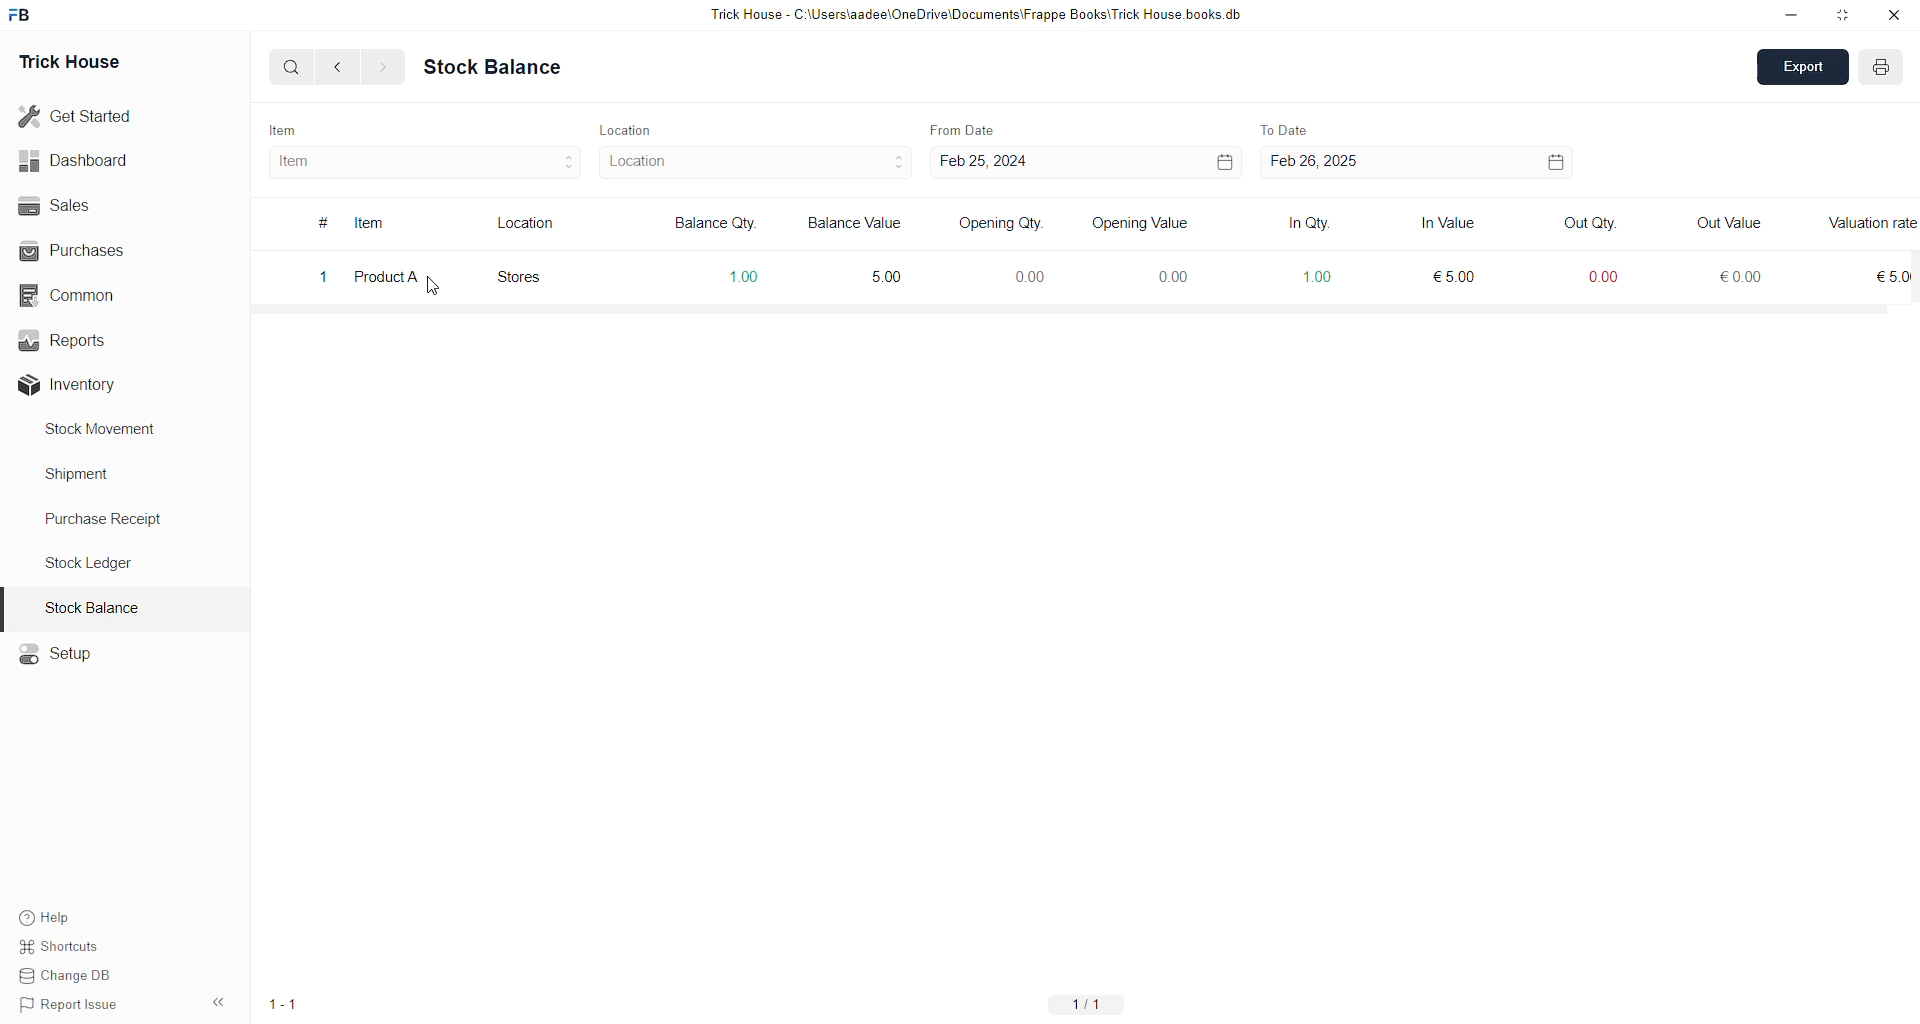 The image size is (1920, 1024). Describe the element at coordinates (1806, 68) in the screenshot. I see `Export` at that location.